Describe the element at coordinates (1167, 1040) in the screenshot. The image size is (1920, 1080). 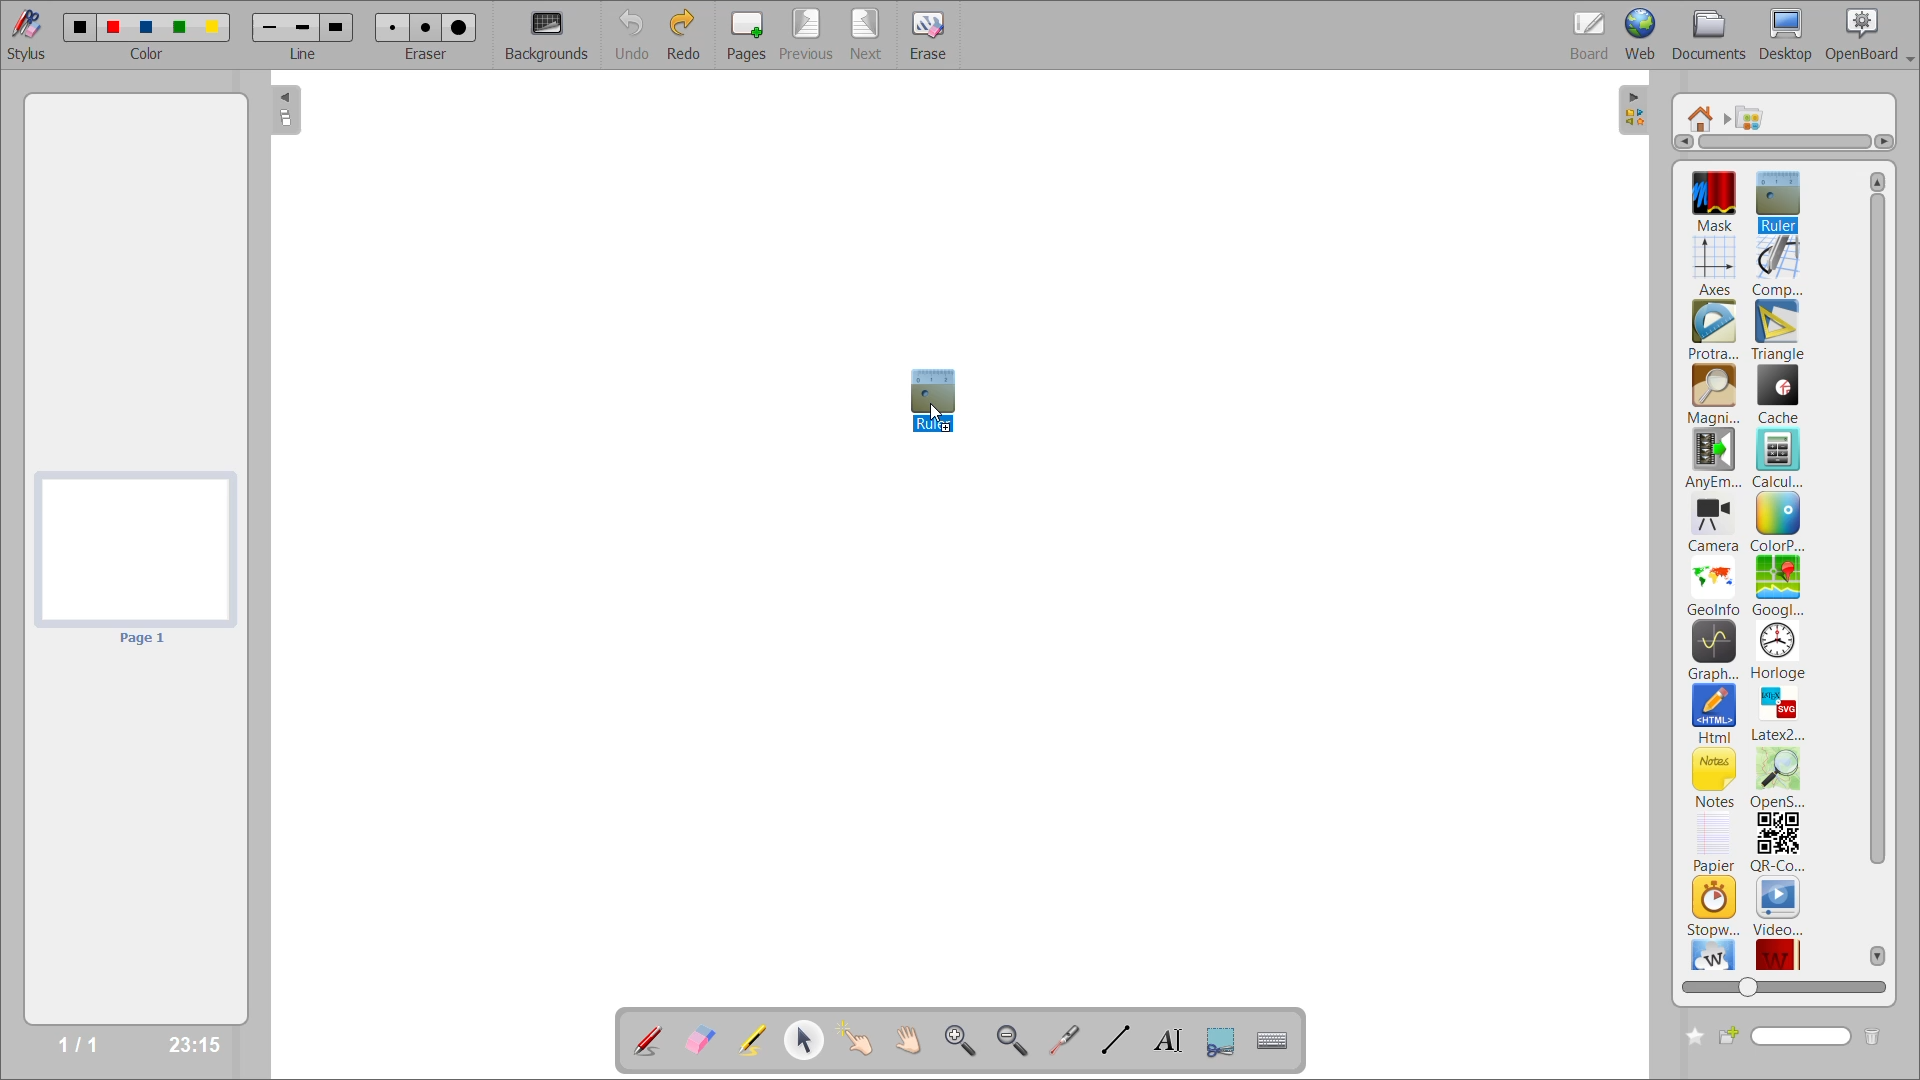
I see `write text` at that location.